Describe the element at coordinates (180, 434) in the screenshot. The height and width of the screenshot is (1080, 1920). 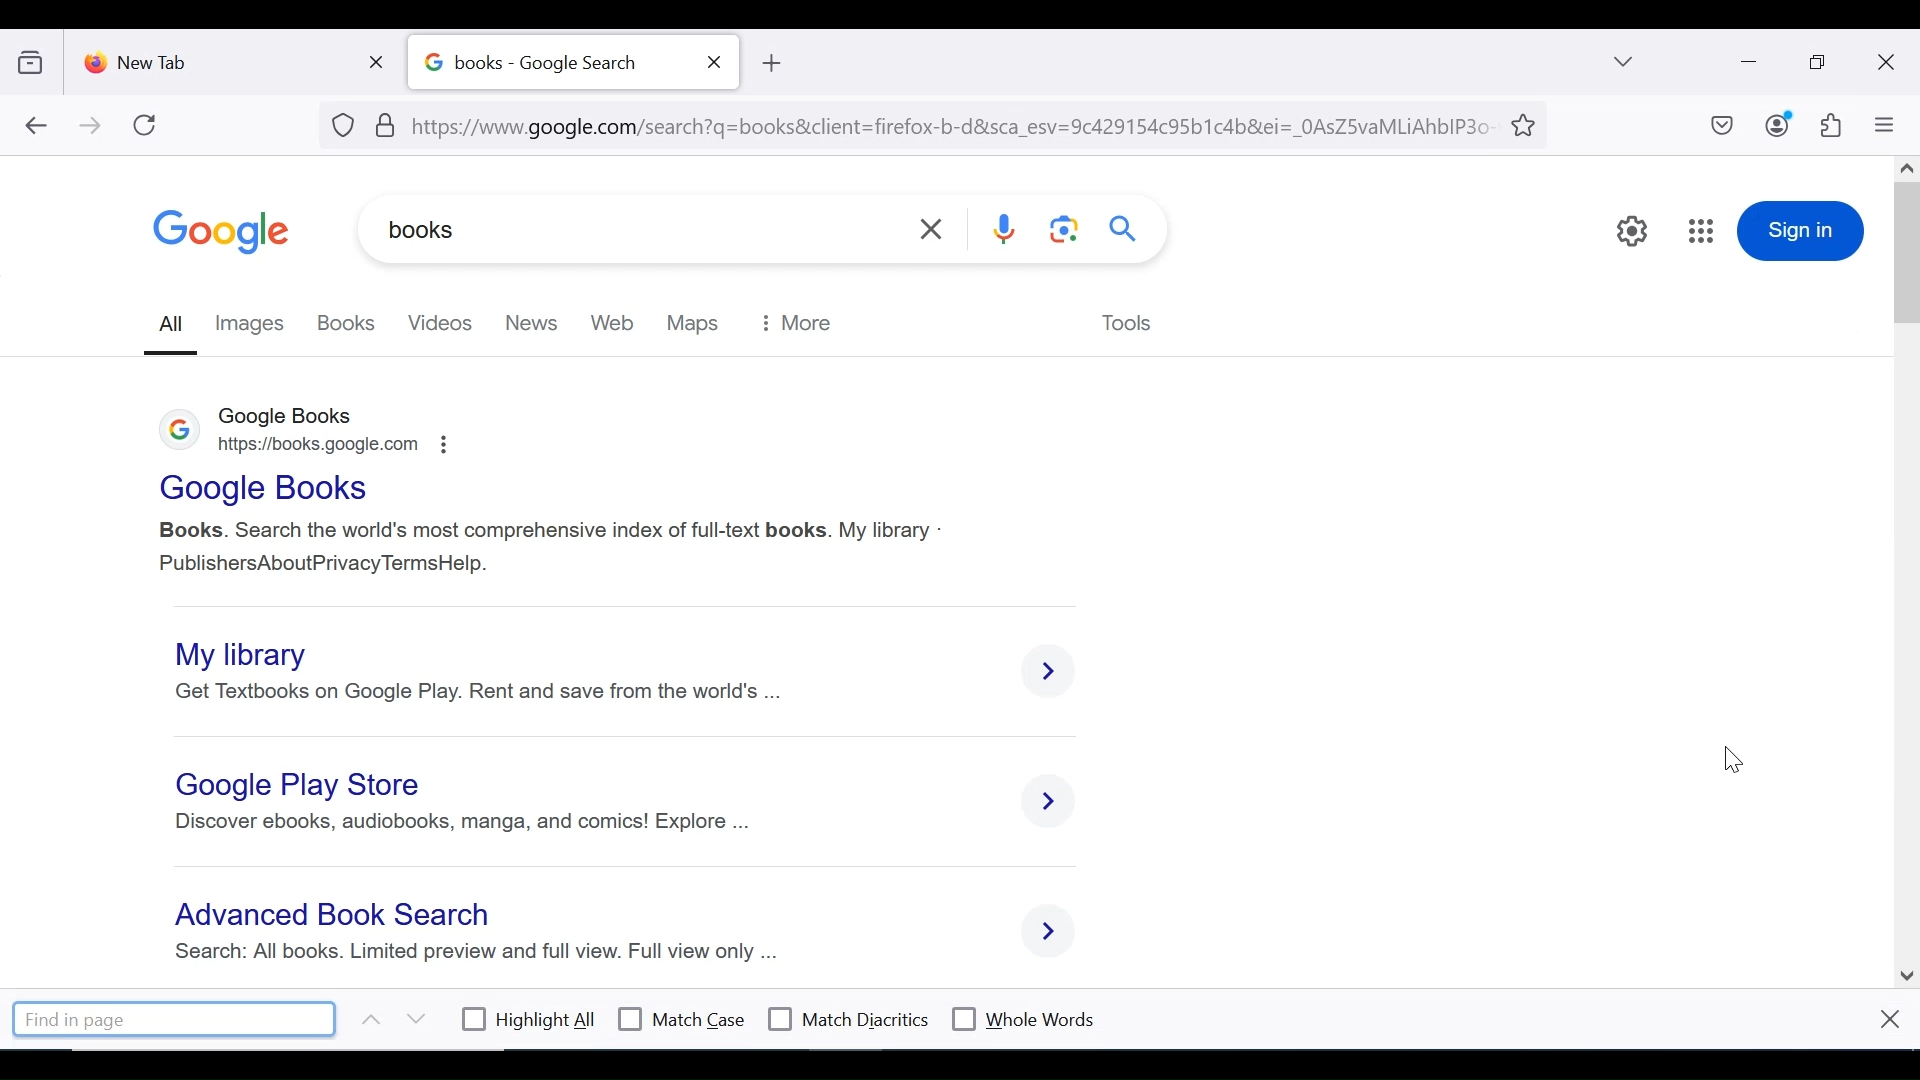
I see `logo` at that location.